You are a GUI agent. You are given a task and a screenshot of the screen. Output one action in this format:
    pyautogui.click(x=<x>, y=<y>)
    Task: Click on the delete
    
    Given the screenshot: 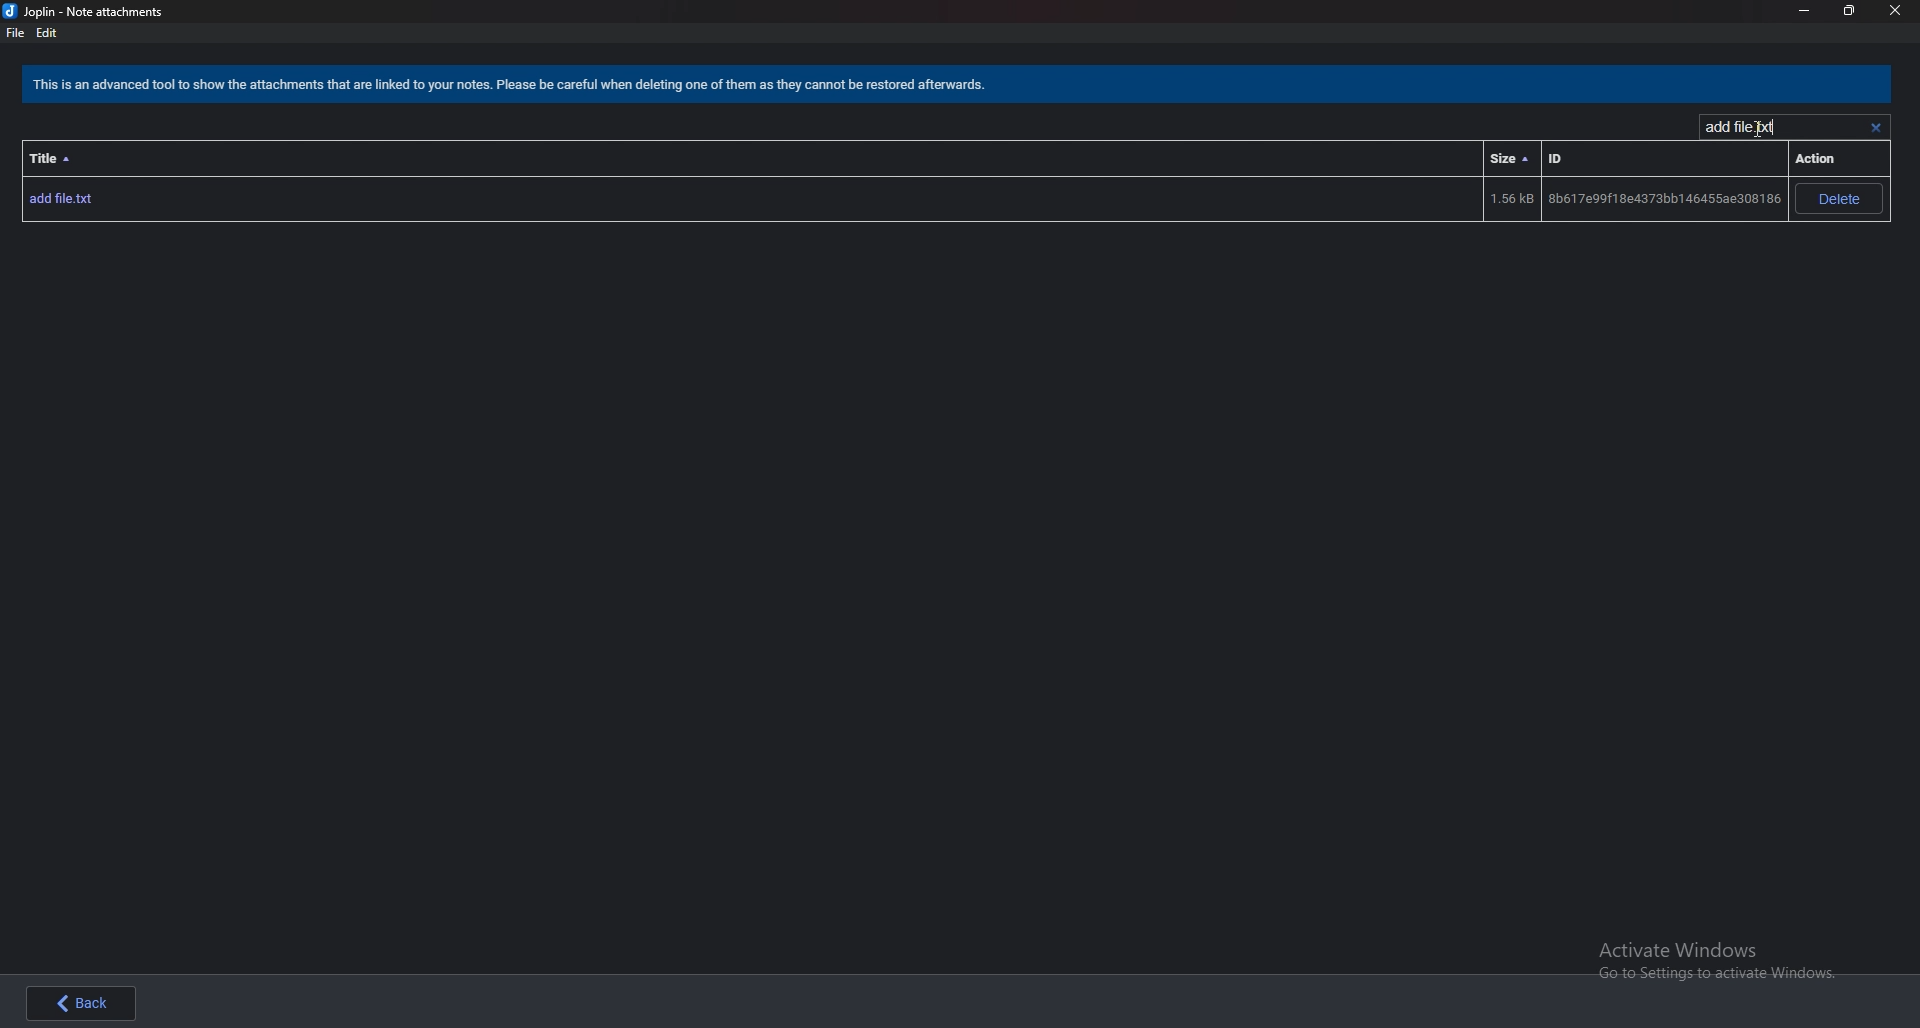 What is the action you would take?
    pyautogui.click(x=1842, y=199)
    